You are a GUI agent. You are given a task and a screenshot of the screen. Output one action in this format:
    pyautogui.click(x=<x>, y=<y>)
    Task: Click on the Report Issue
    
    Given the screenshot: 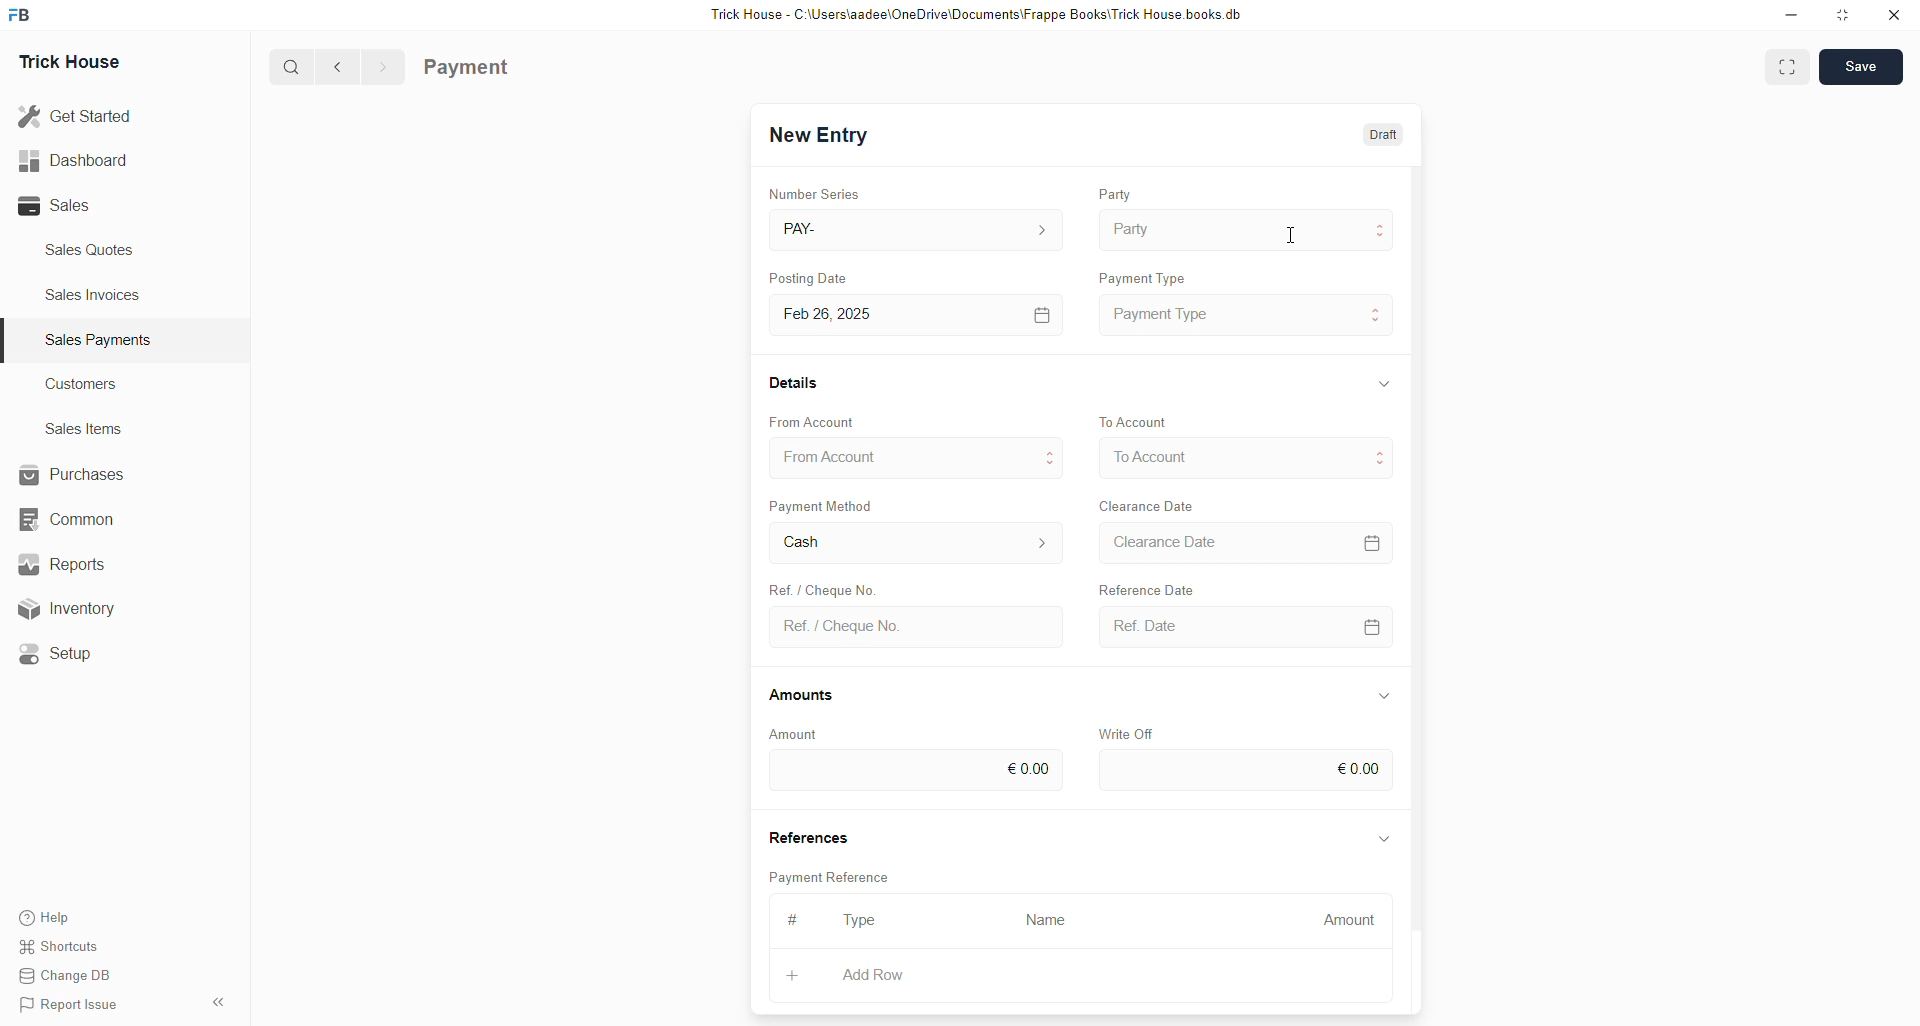 What is the action you would take?
    pyautogui.click(x=73, y=1005)
    